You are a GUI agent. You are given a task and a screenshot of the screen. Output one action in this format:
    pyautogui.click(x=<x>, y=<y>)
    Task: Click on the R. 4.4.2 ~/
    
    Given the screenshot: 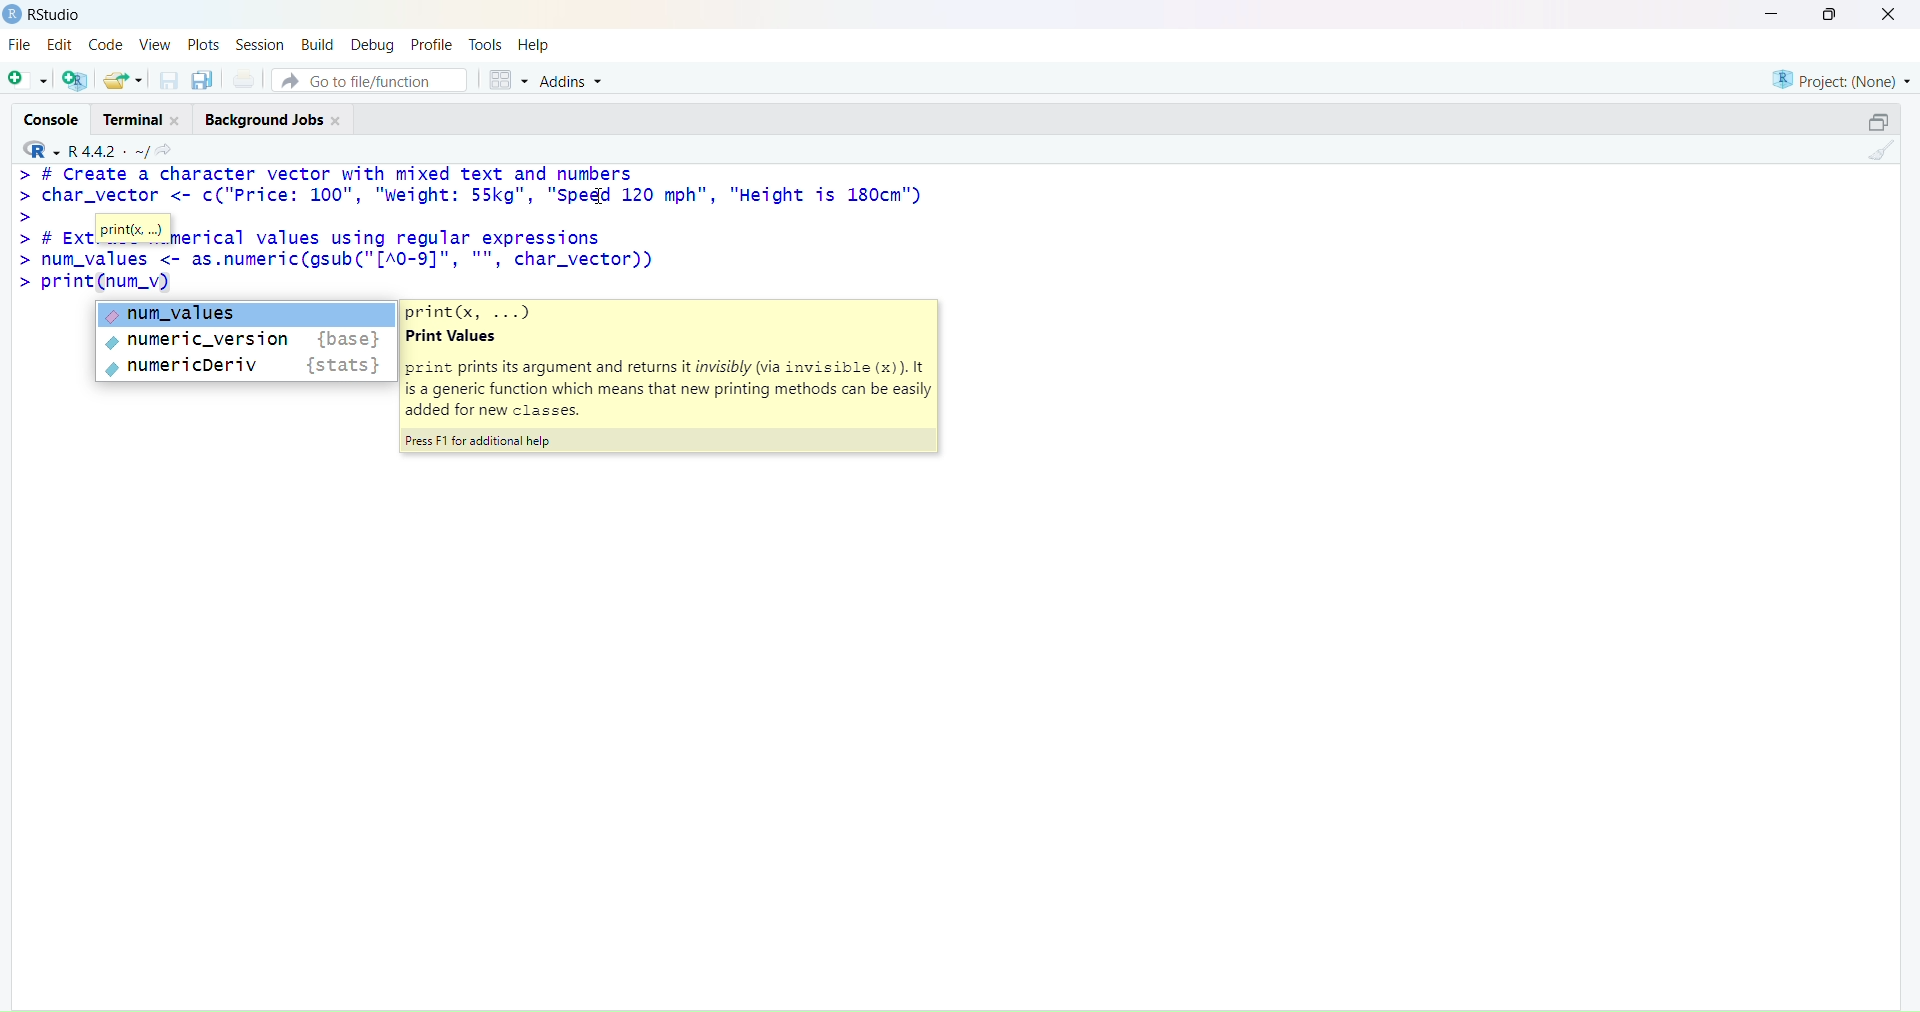 What is the action you would take?
    pyautogui.click(x=107, y=152)
    